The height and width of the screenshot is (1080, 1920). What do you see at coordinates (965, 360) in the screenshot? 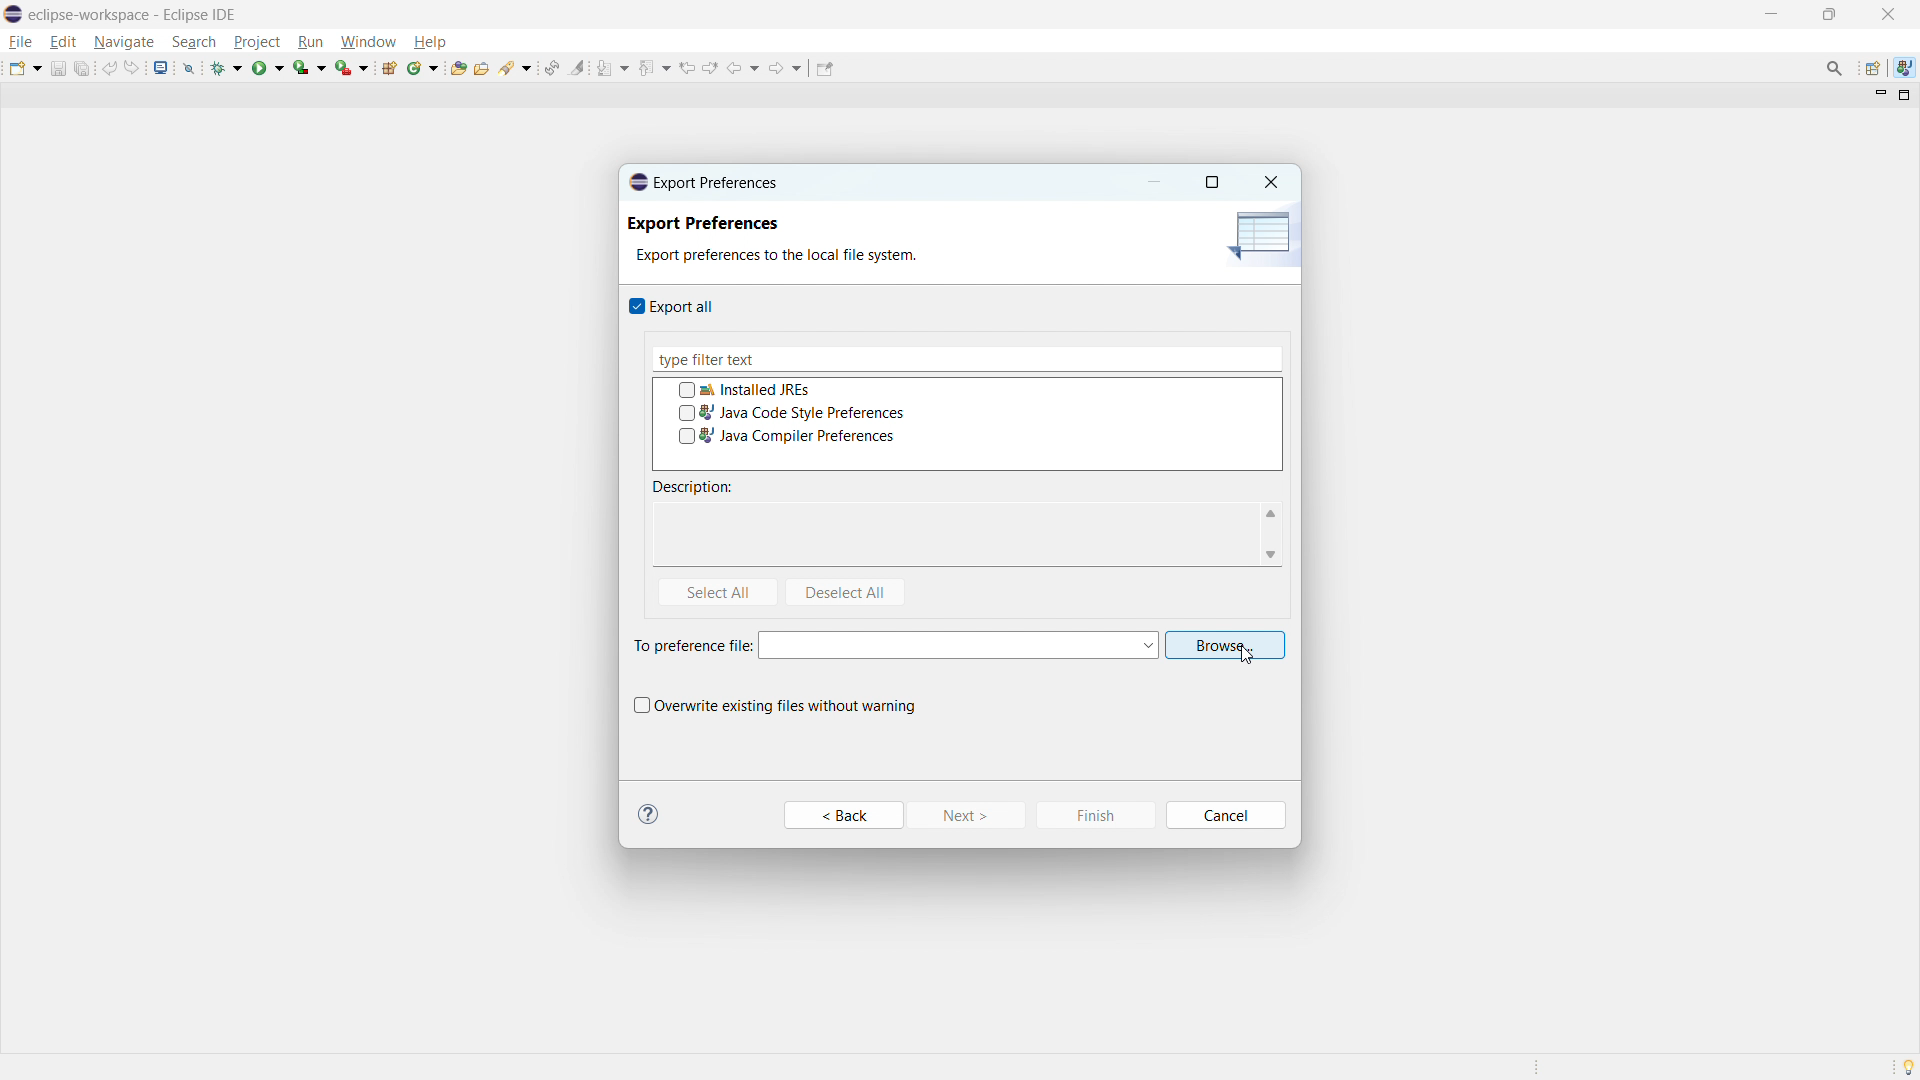
I see `type filter text` at bounding box center [965, 360].